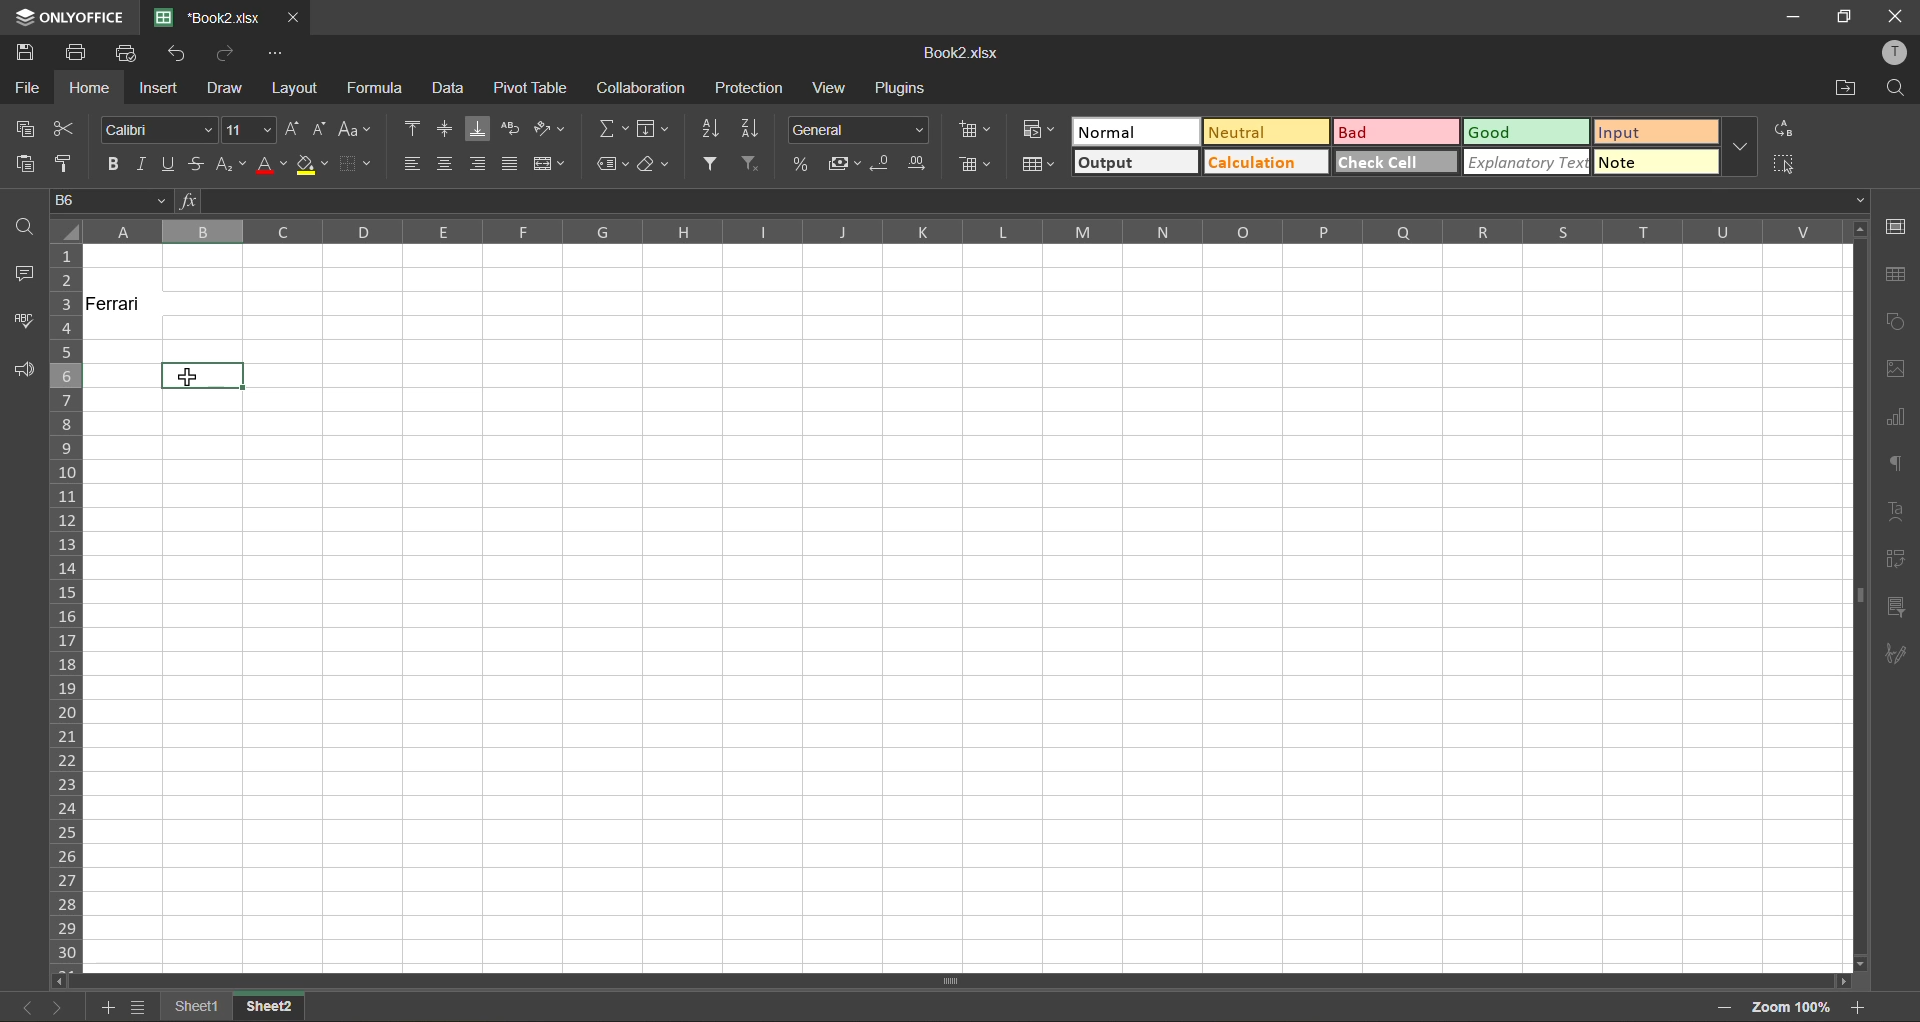 The image size is (1920, 1022). I want to click on horizontal scrollbar, so click(950, 983).